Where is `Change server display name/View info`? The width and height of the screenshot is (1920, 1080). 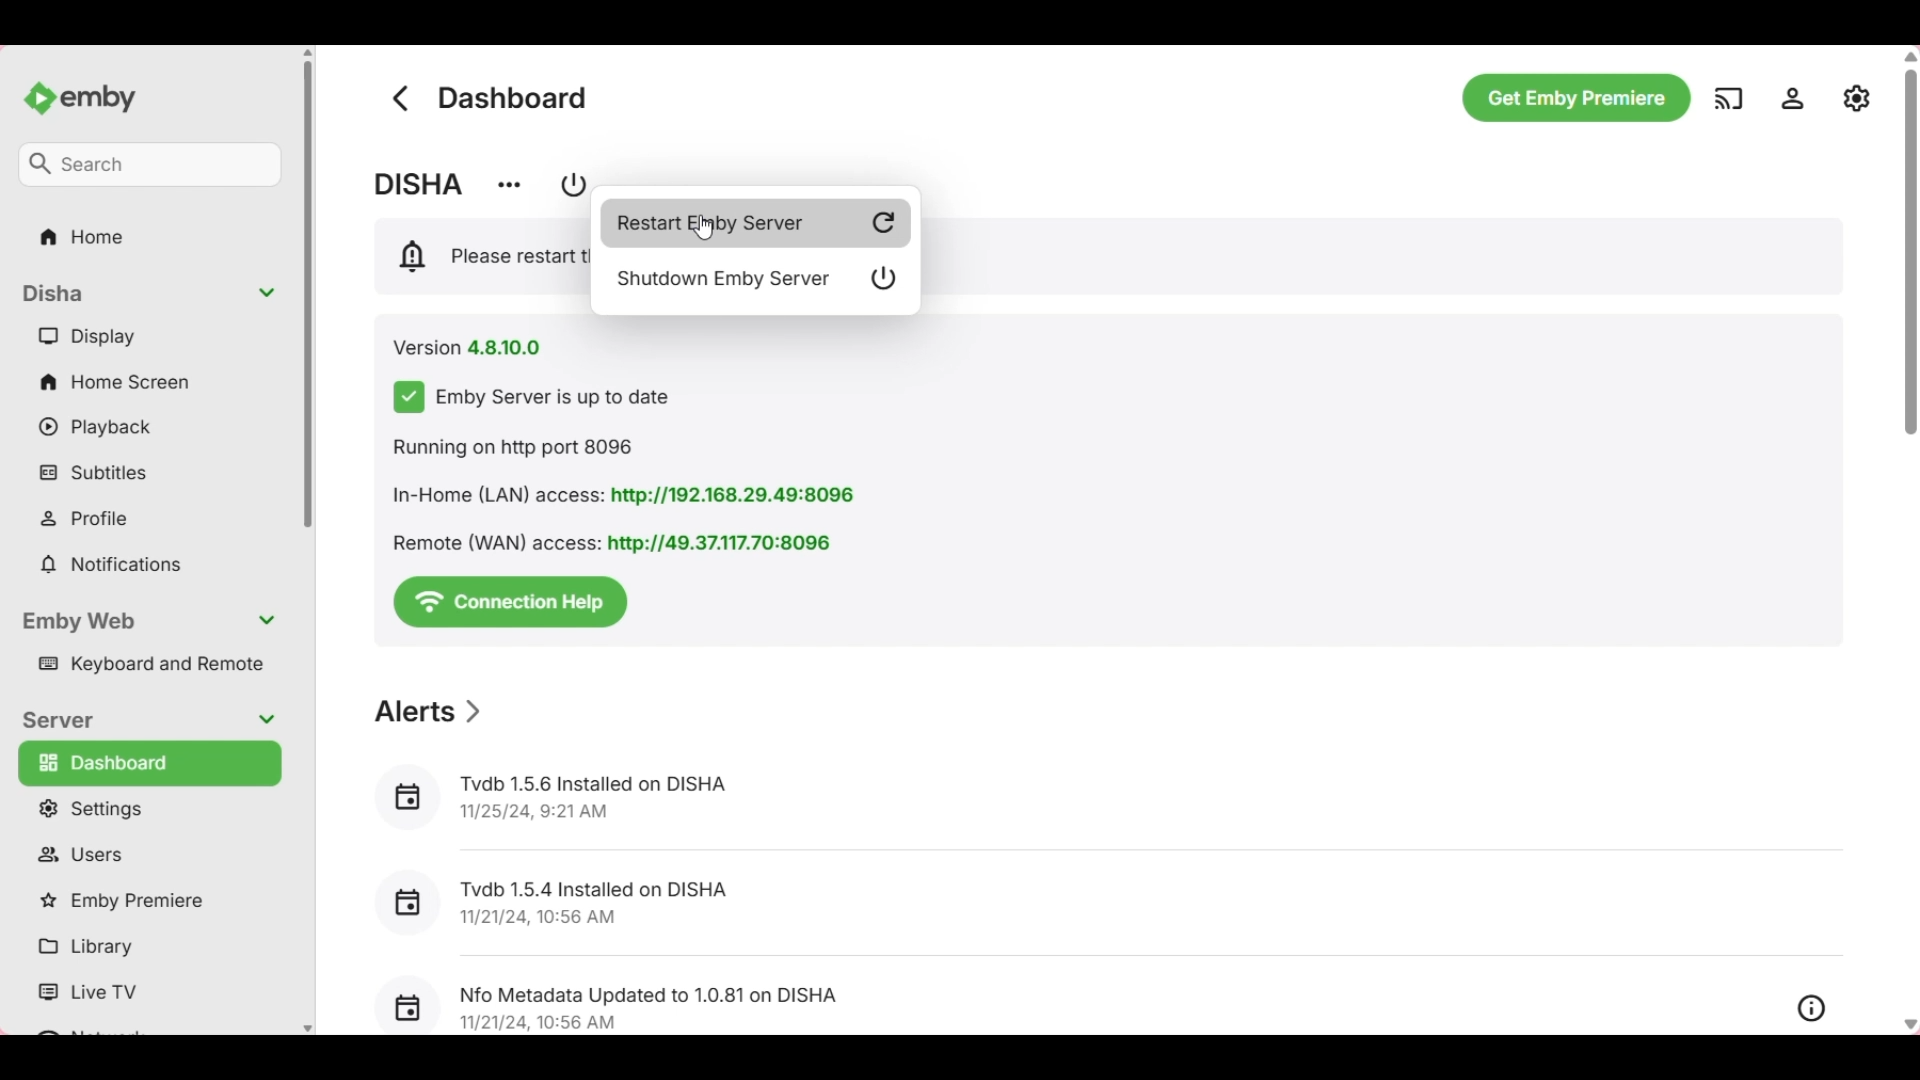
Change server display name/View info is located at coordinates (508, 186).